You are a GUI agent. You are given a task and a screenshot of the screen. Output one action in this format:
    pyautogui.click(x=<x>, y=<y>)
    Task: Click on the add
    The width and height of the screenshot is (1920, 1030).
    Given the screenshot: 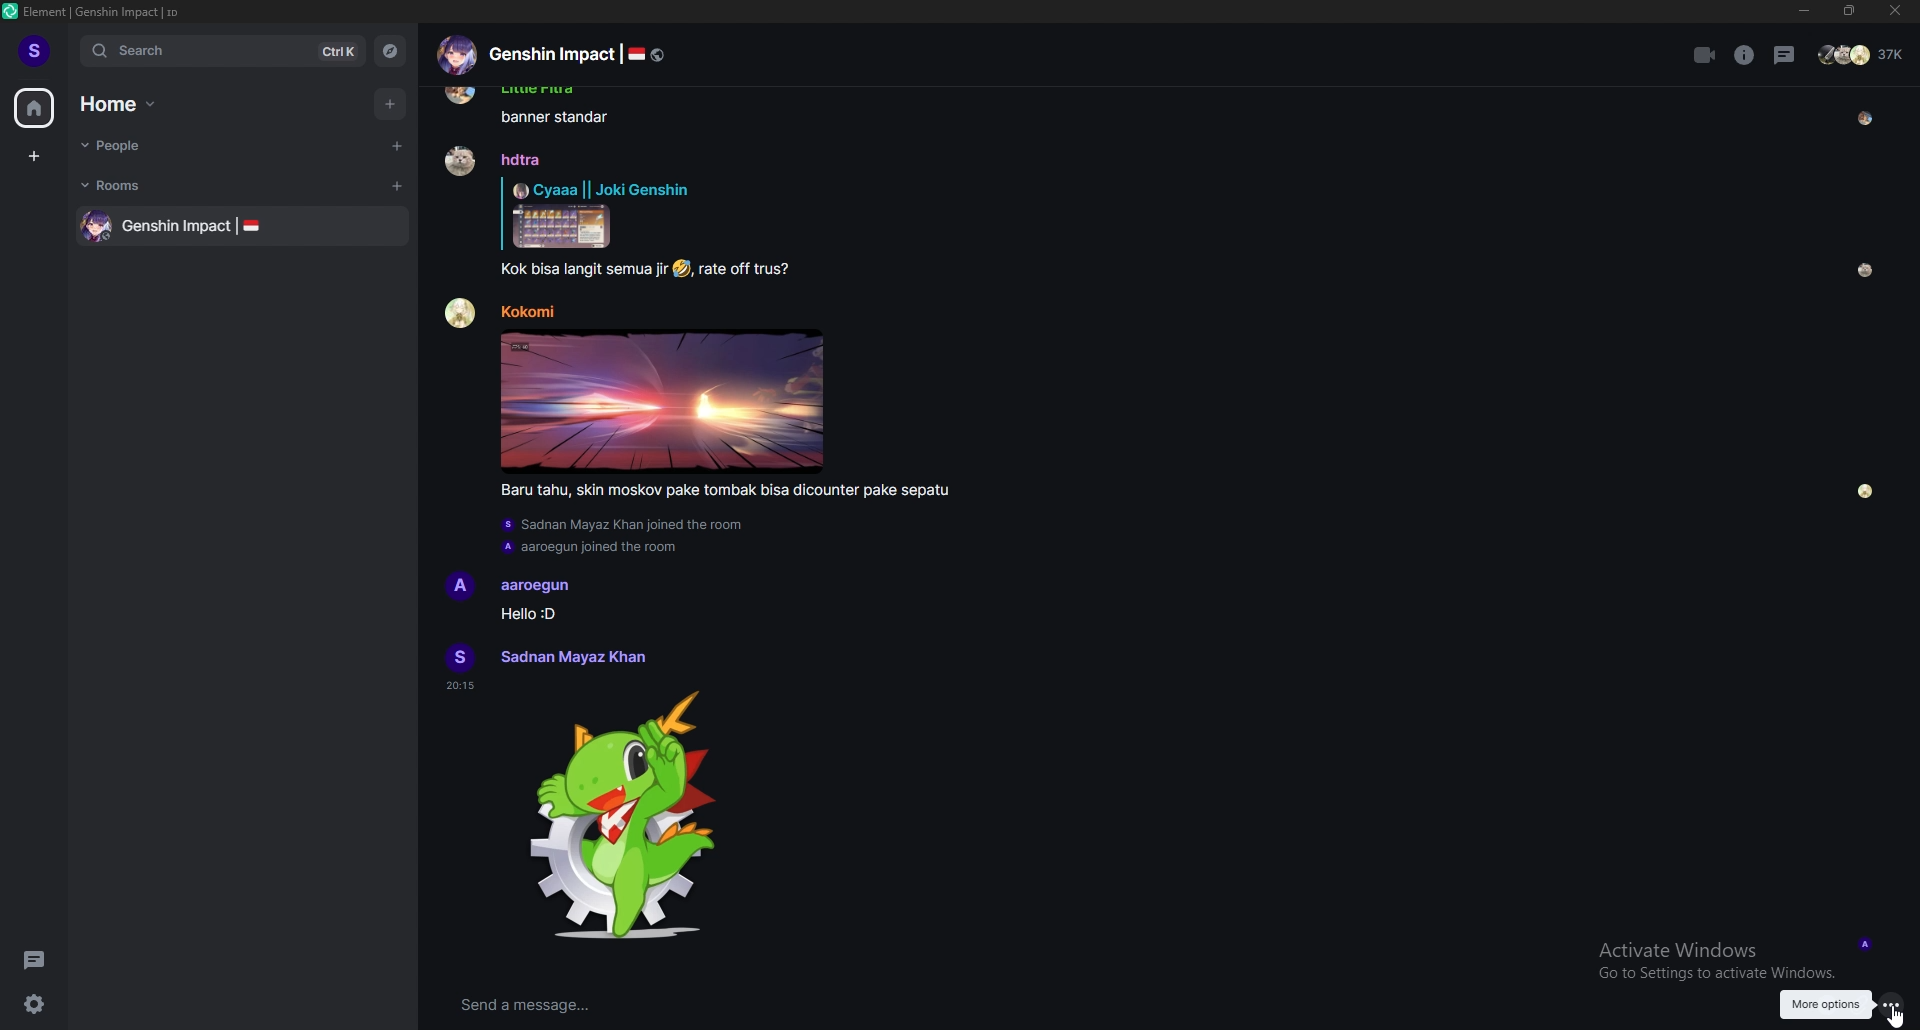 What is the action you would take?
    pyautogui.click(x=392, y=104)
    